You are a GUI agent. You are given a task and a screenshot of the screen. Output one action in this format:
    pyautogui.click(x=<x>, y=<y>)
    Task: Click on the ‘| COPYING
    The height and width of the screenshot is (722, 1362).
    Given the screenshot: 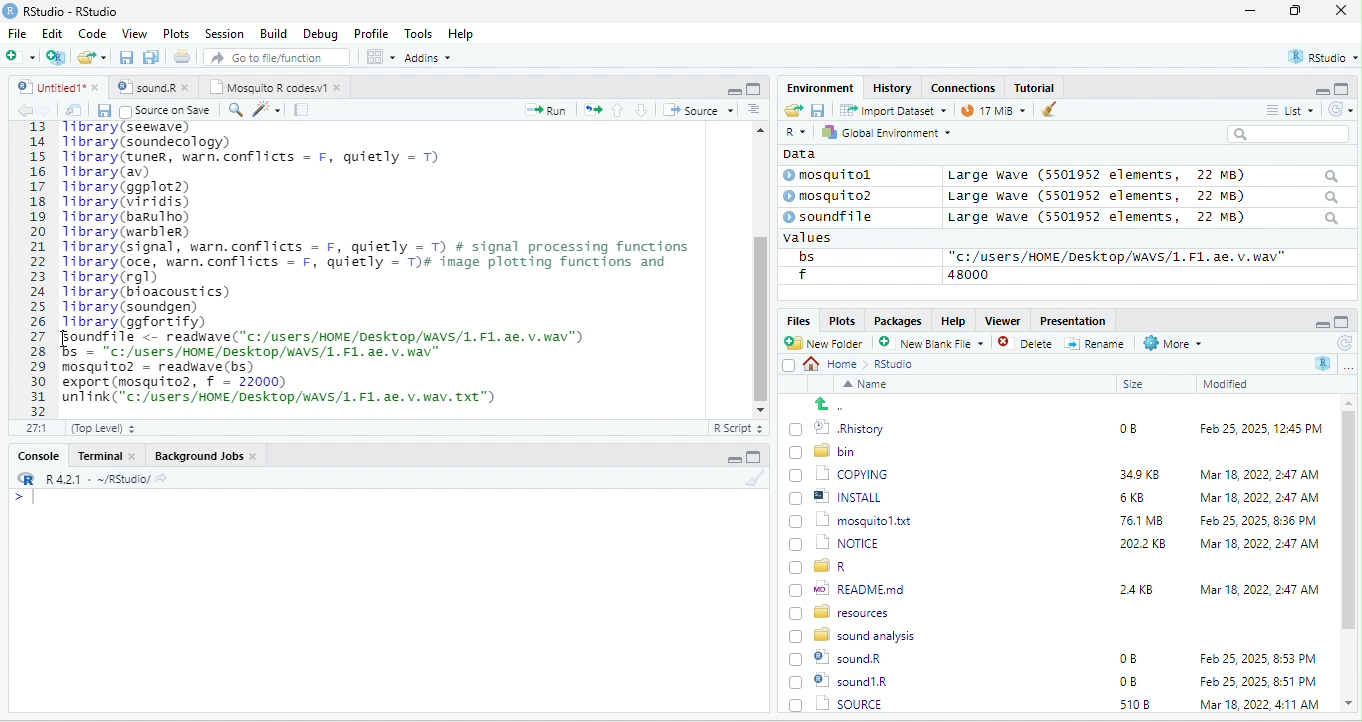 What is the action you would take?
    pyautogui.click(x=839, y=473)
    